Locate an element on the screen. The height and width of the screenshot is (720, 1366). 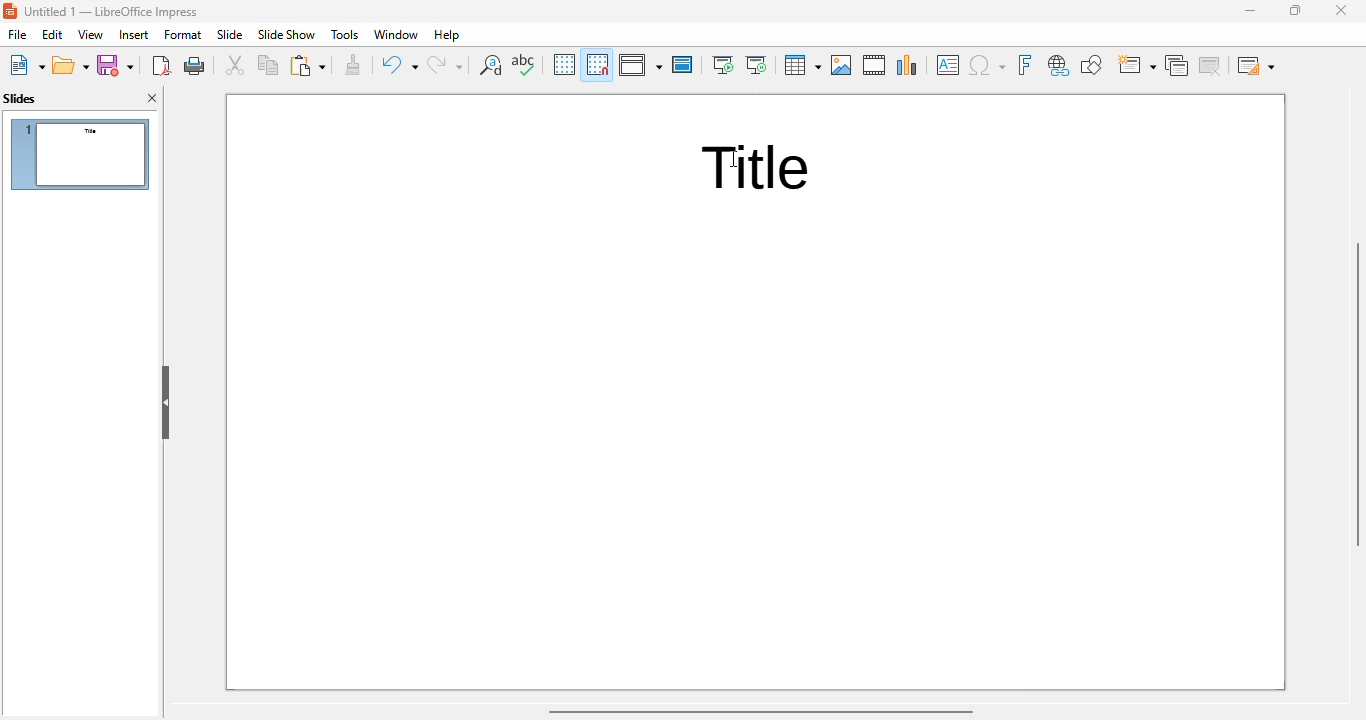
start from current slide is located at coordinates (756, 65).